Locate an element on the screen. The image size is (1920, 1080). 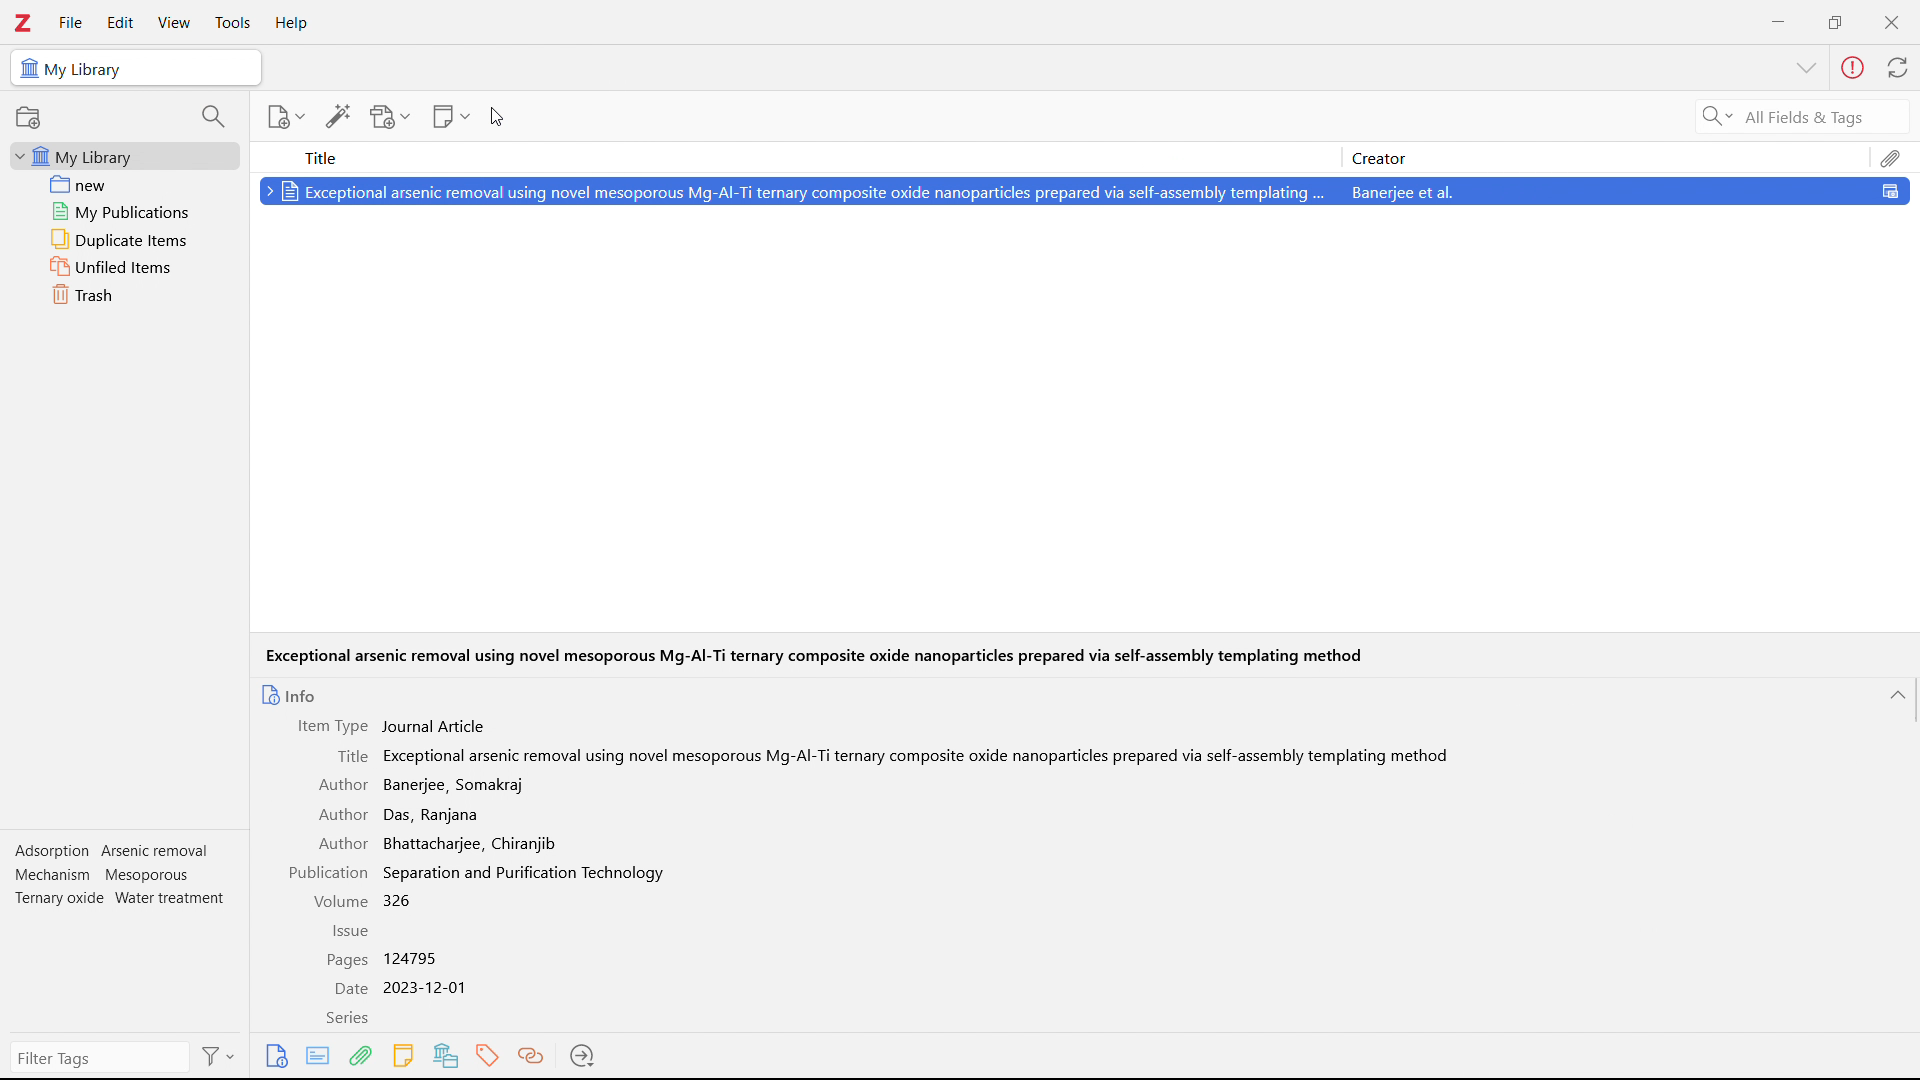
notes is located at coordinates (404, 1055).